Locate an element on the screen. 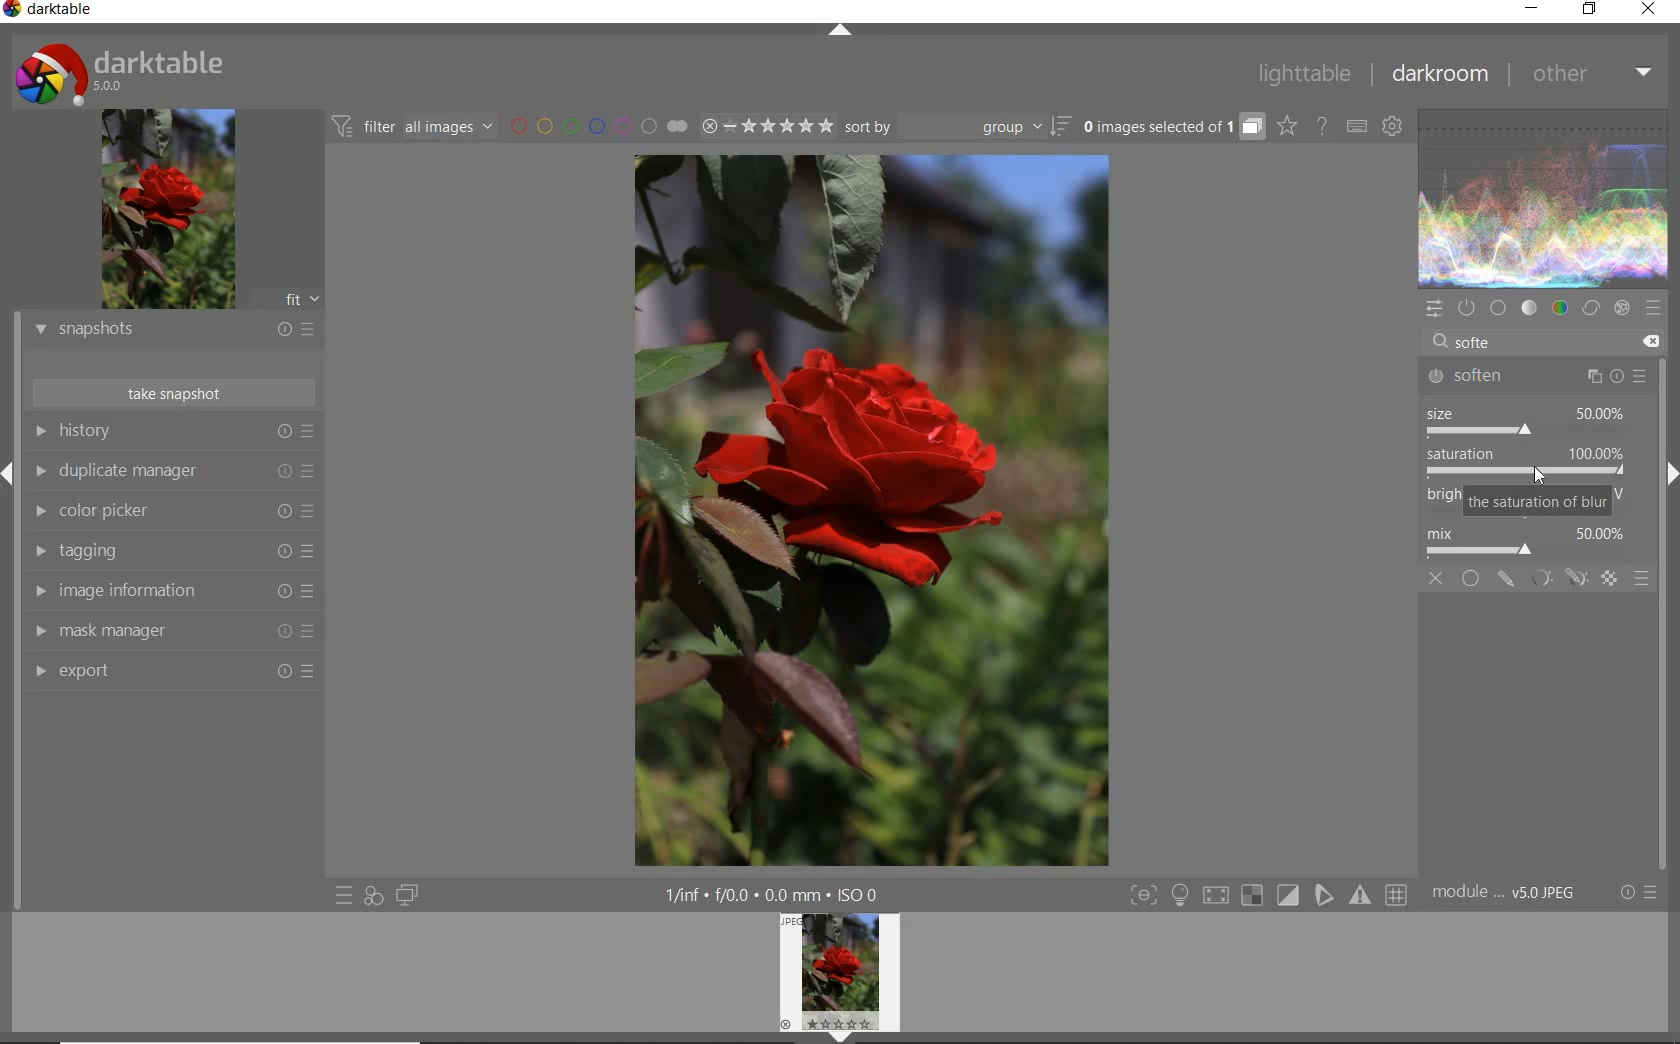  presets is located at coordinates (1652, 306).